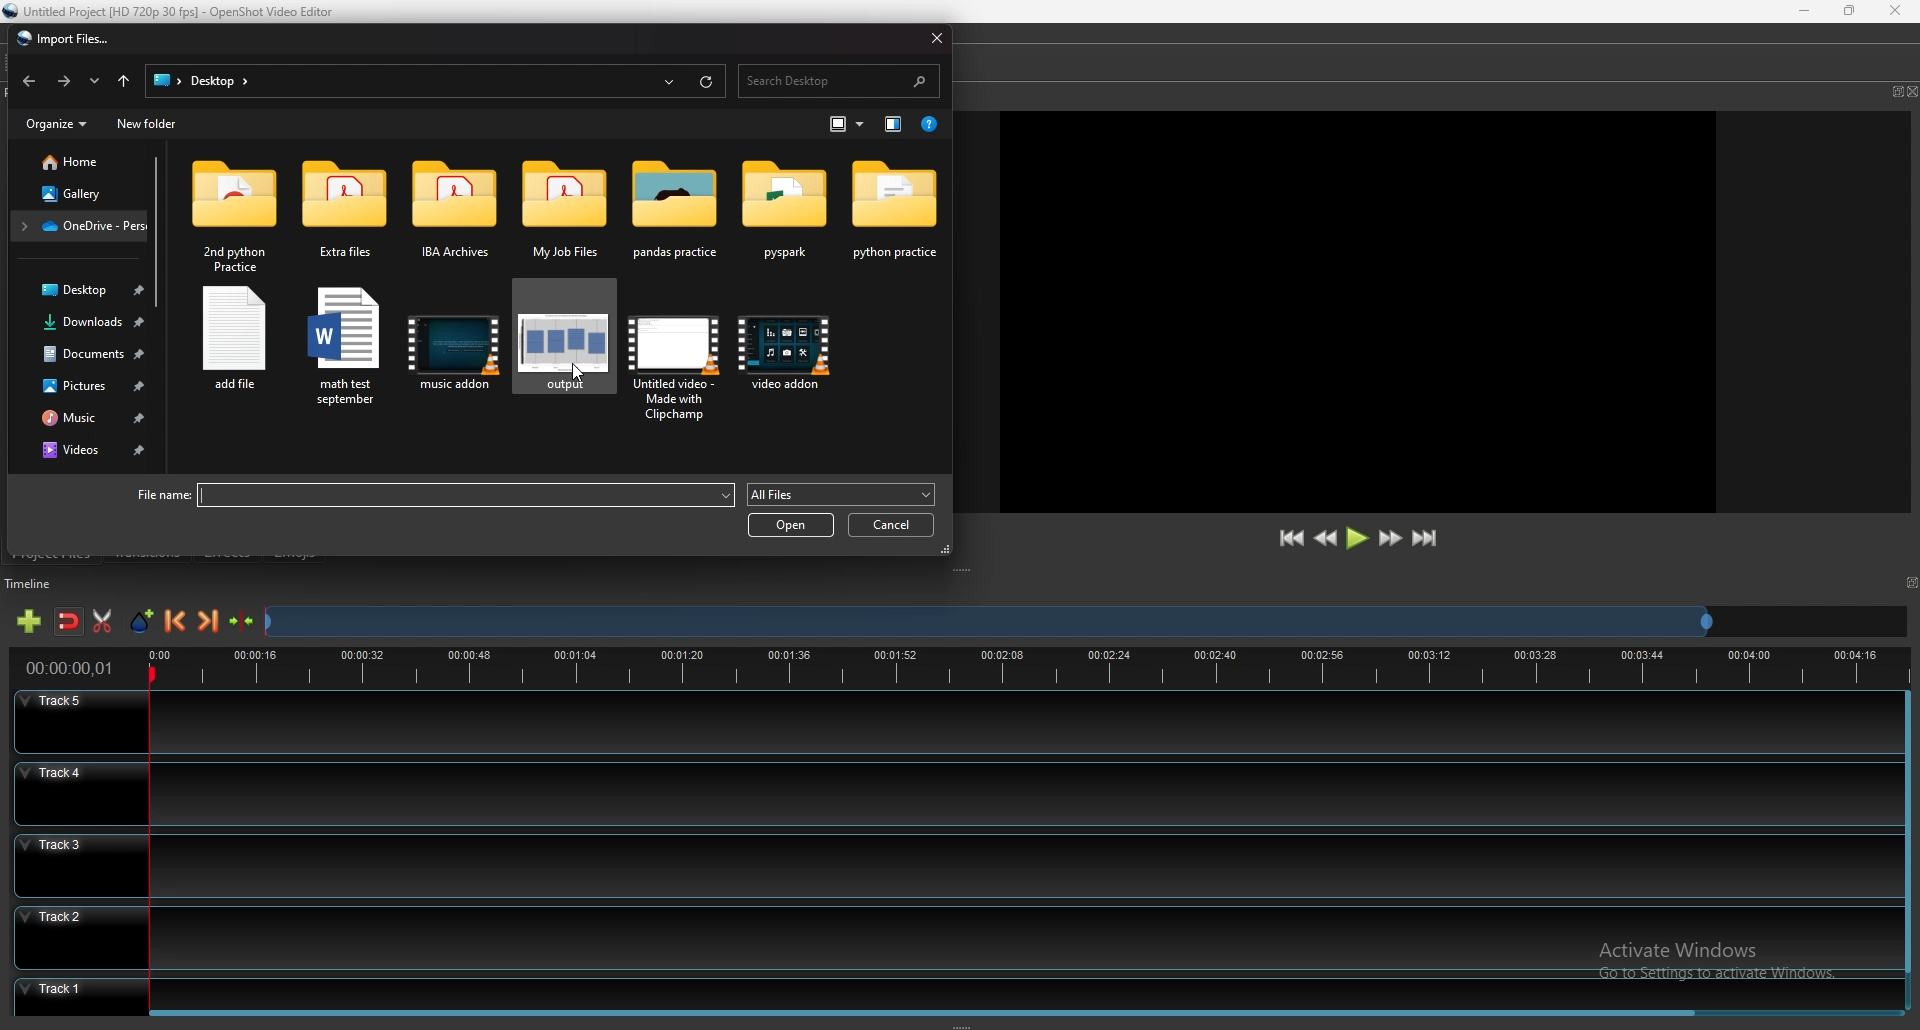  Describe the element at coordinates (840, 82) in the screenshot. I see `search desktop` at that location.